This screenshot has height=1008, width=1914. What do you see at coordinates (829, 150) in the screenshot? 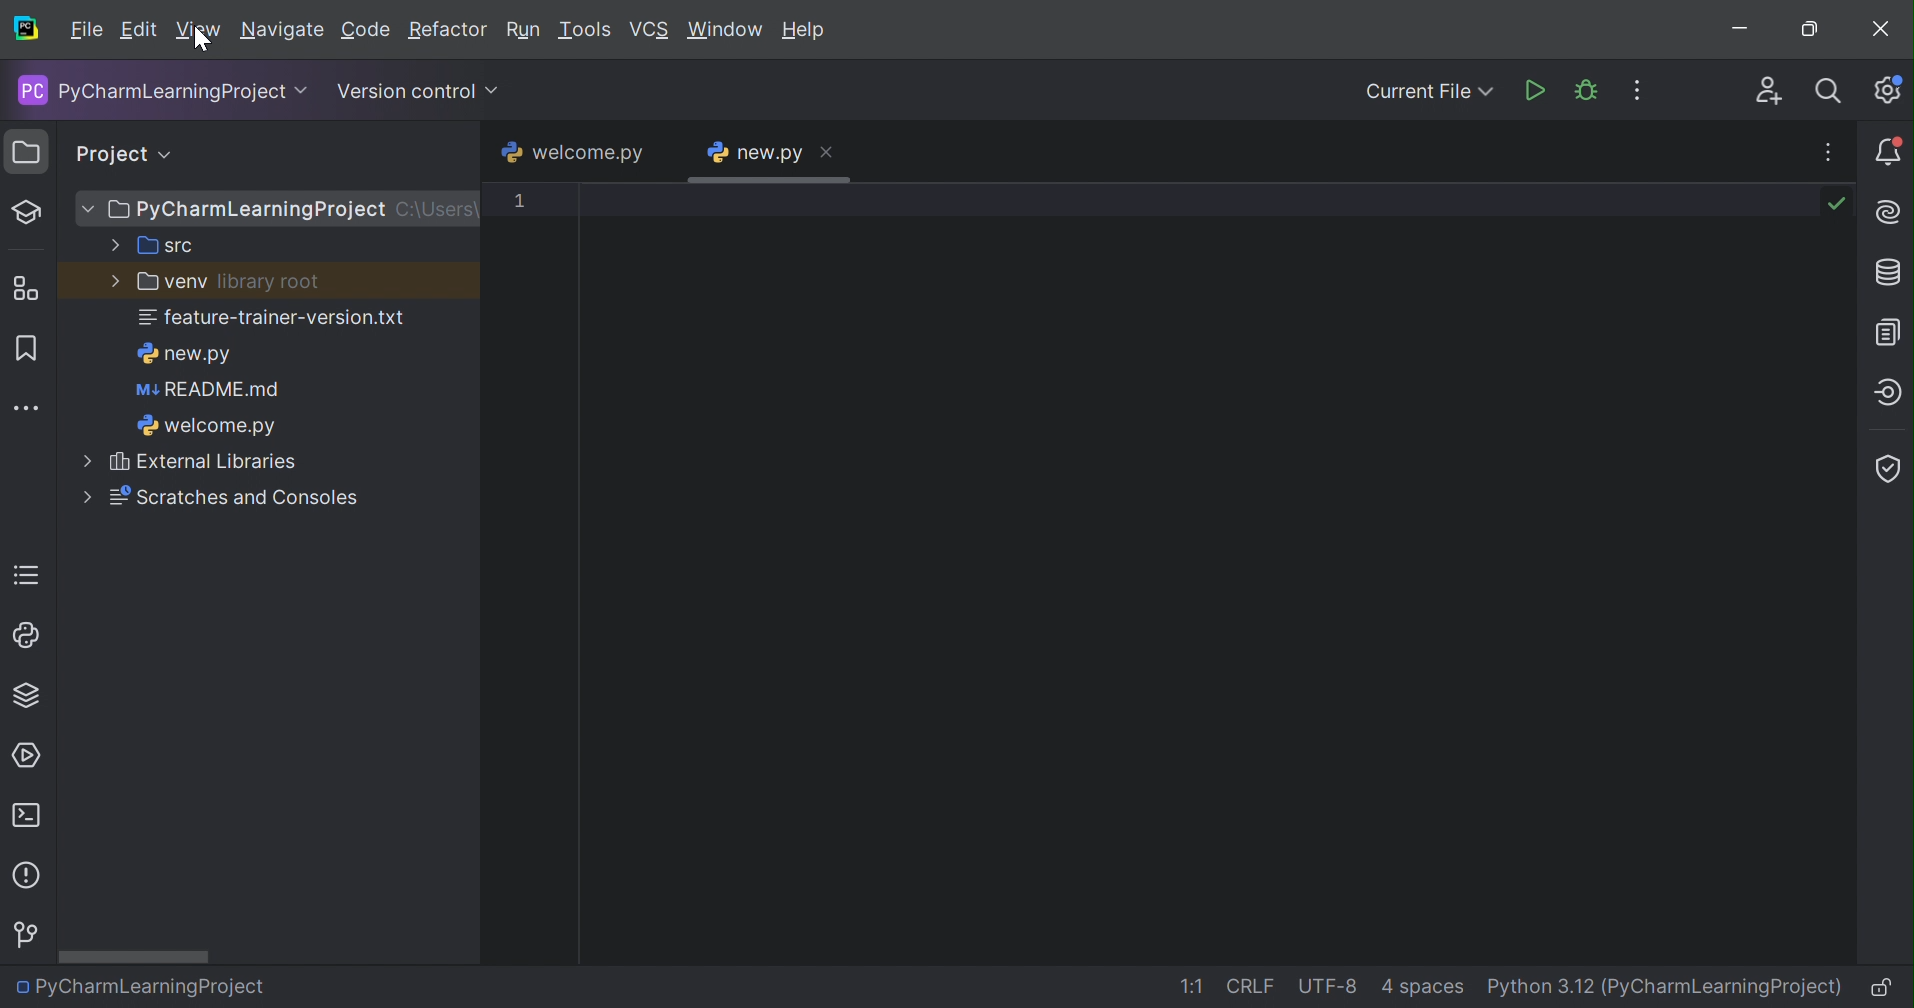
I see `Close` at bounding box center [829, 150].